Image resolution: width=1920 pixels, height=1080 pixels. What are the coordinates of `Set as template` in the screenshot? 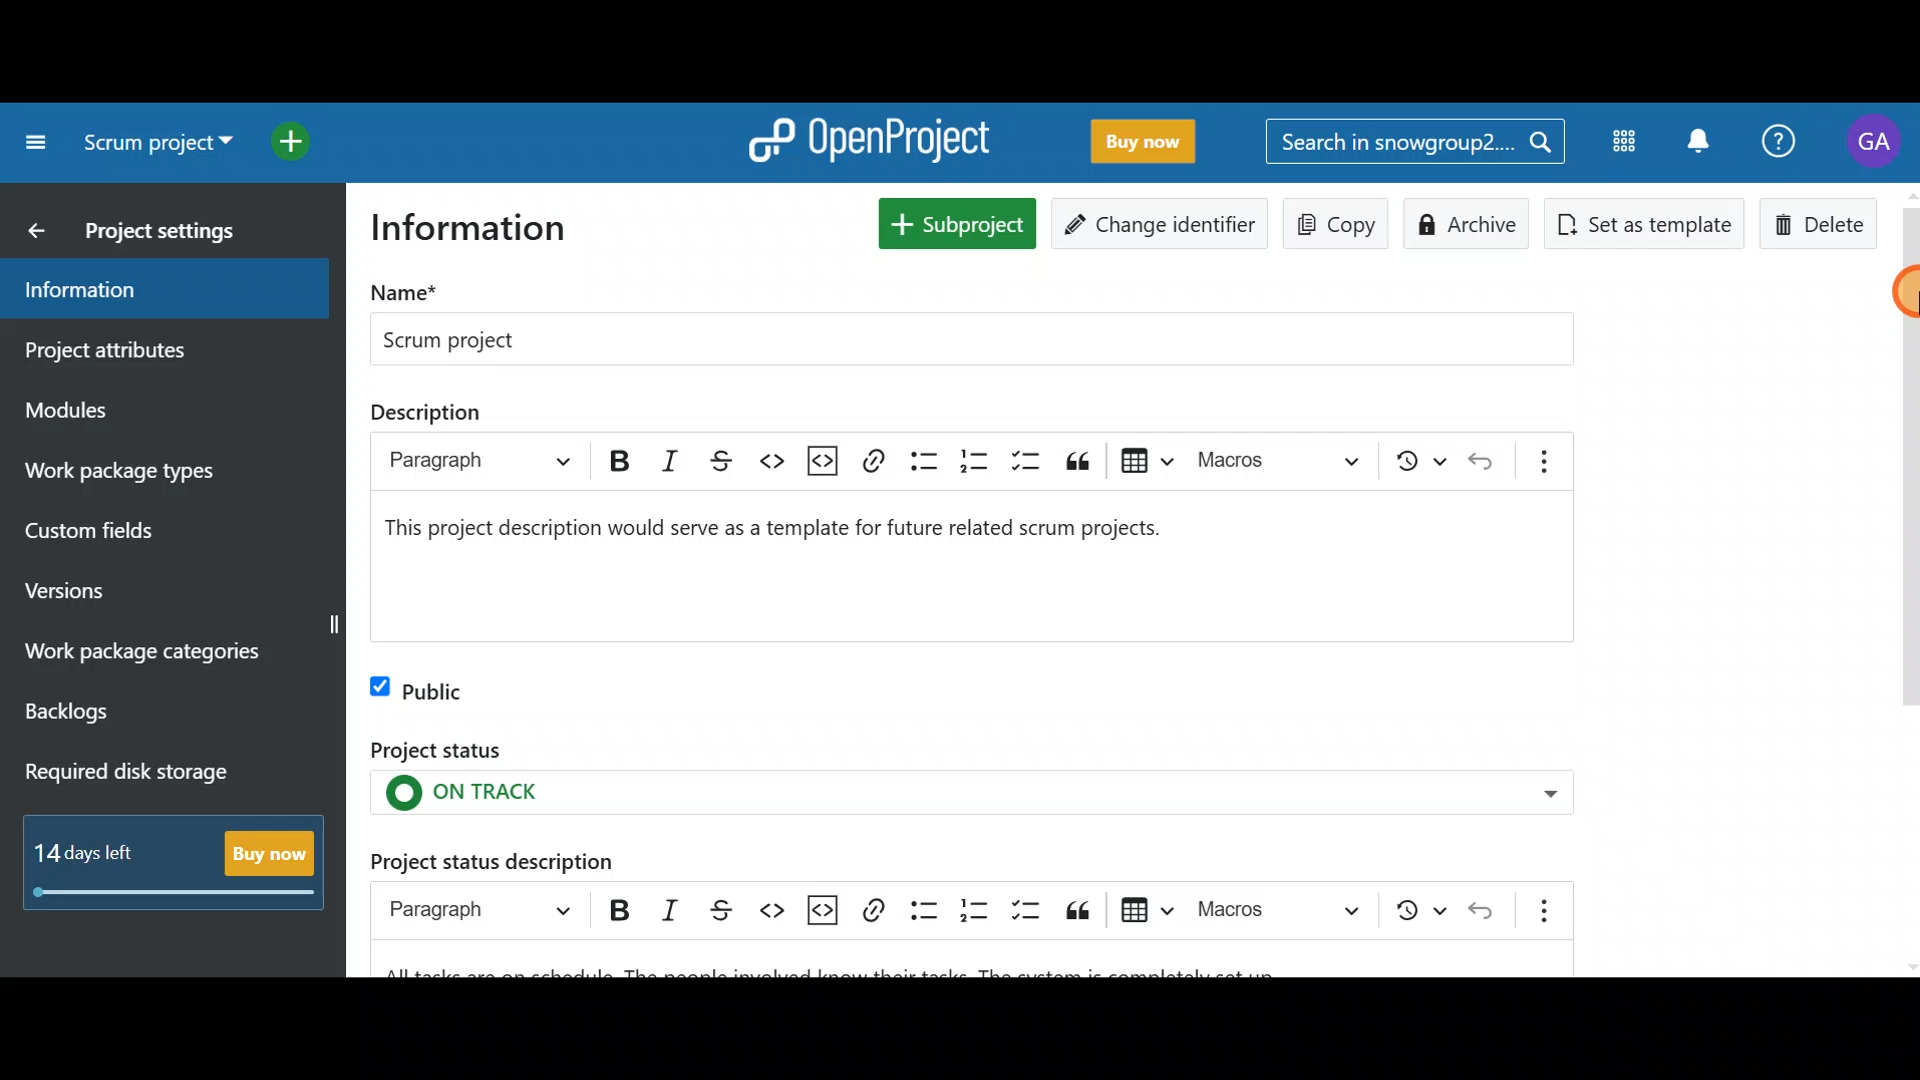 It's located at (1649, 227).